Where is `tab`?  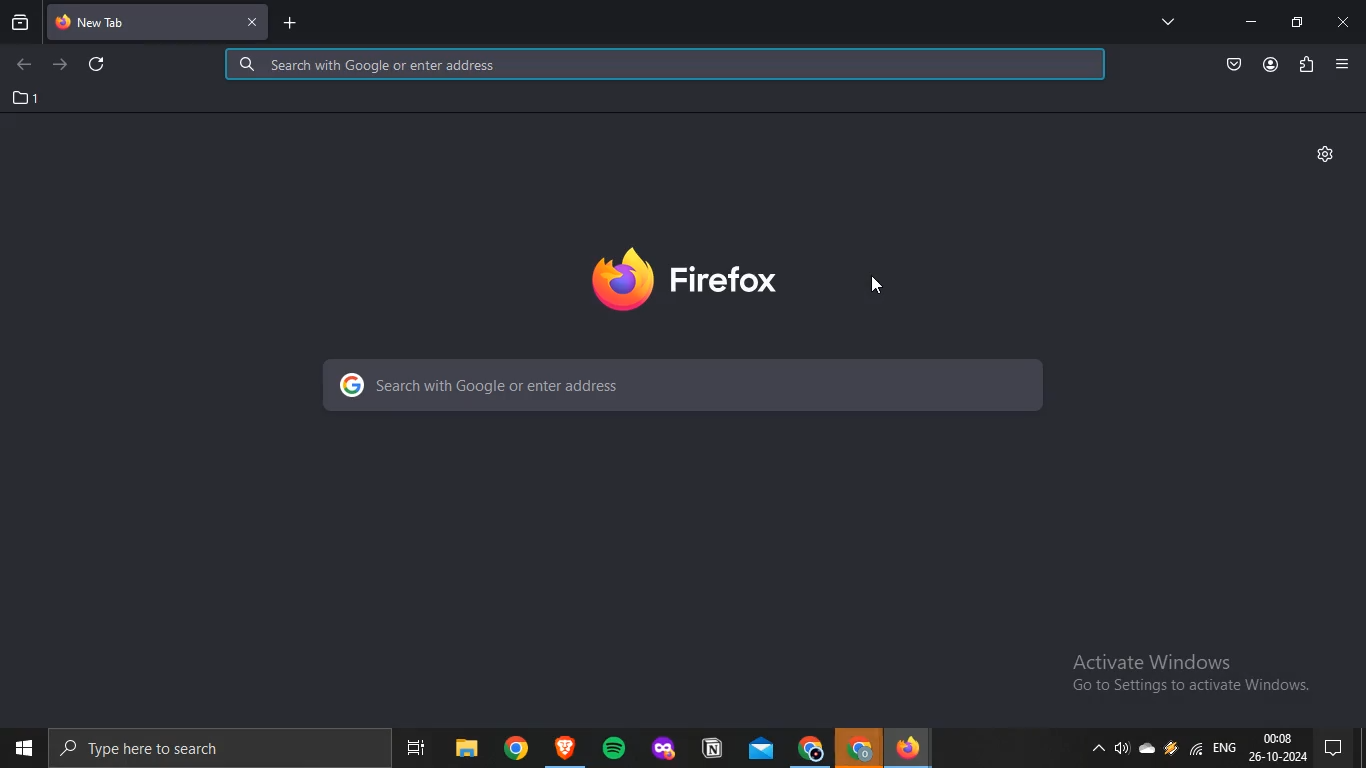
tab is located at coordinates (143, 24).